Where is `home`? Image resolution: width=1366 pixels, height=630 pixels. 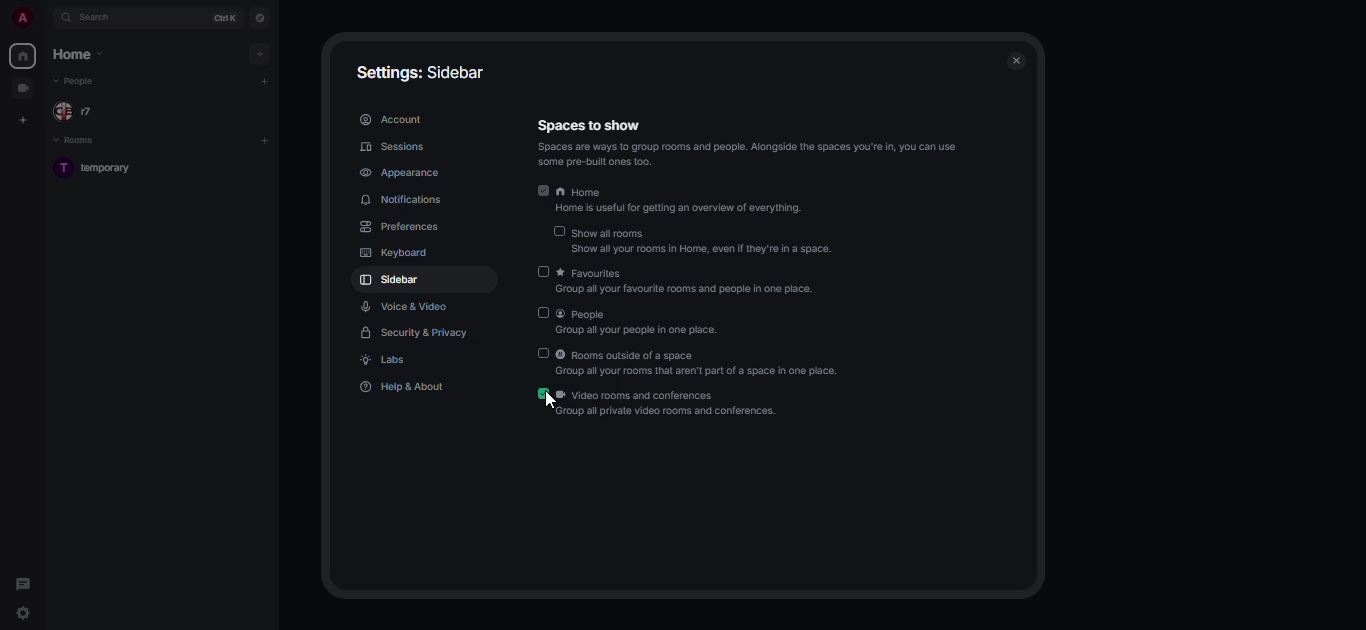 home is located at coordinates (78, 57).